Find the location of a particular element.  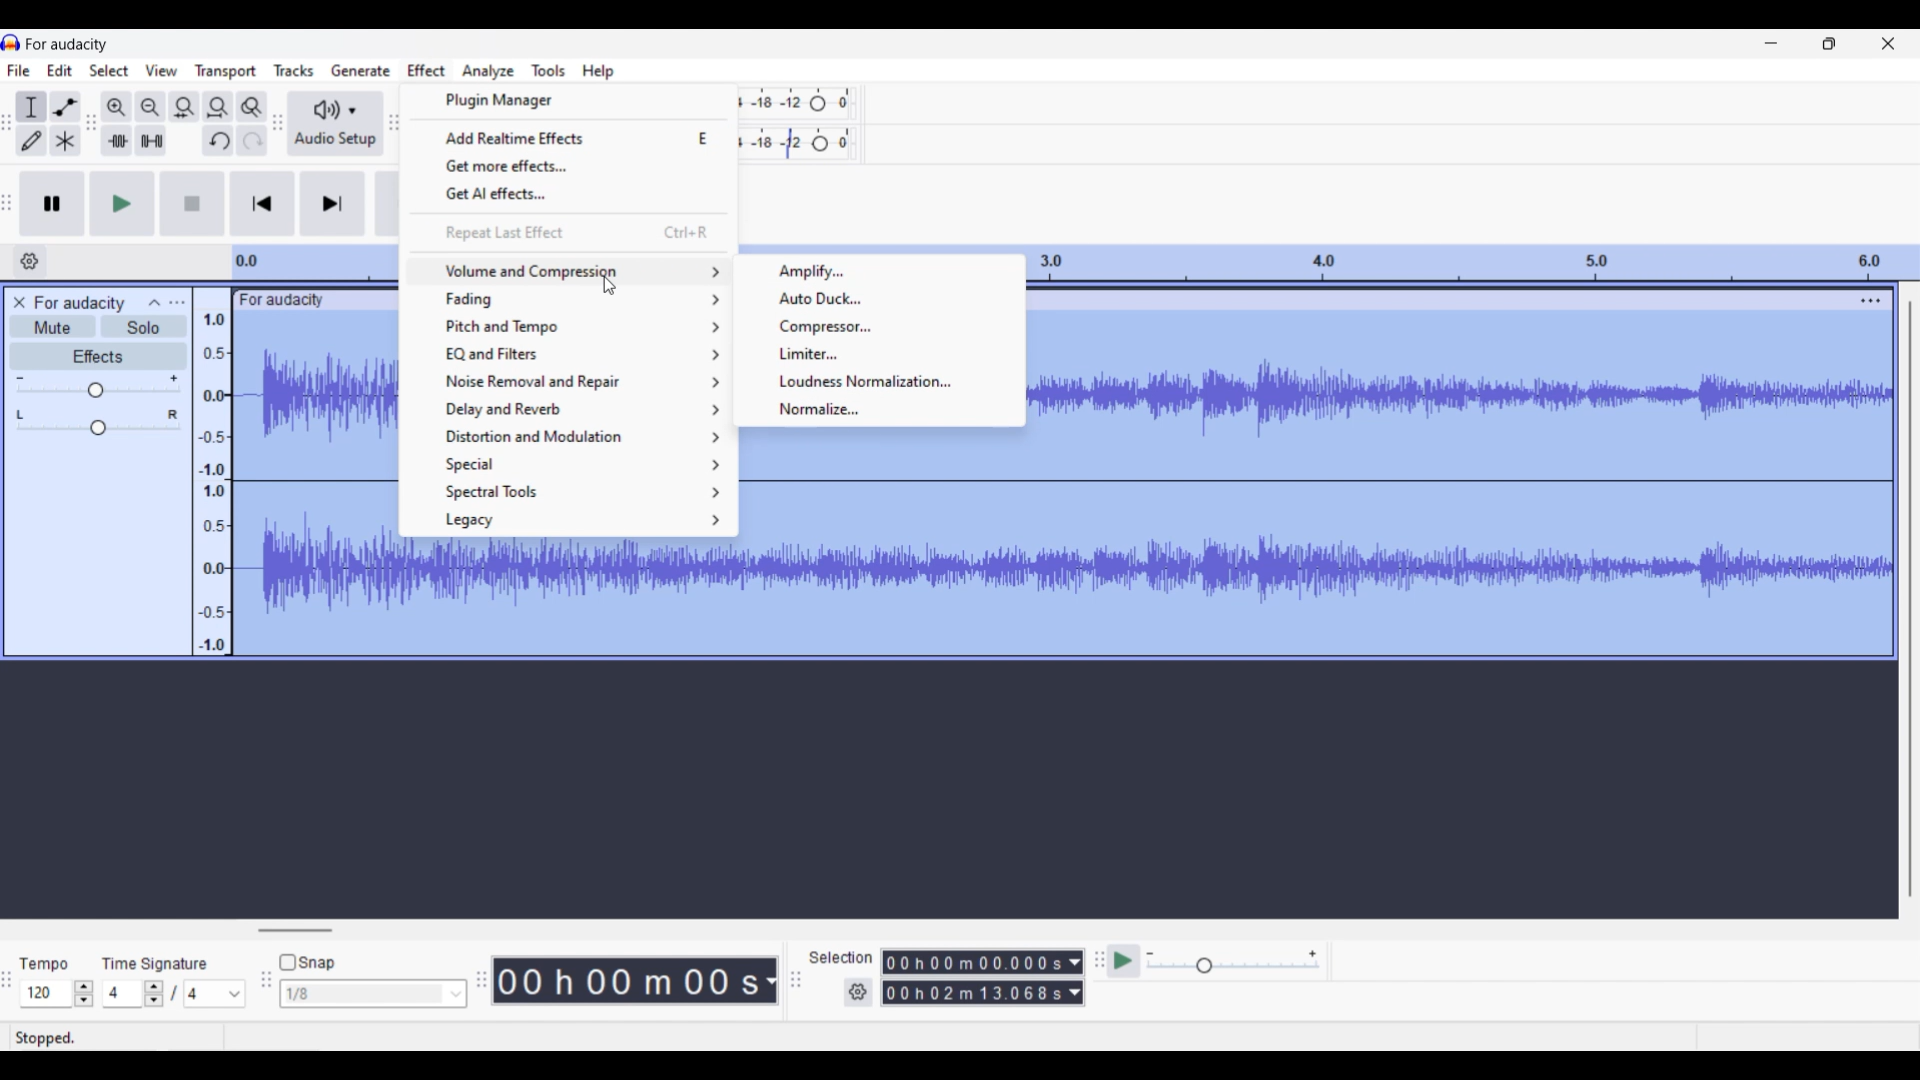

Tools menu is located at coordinates (548, 69).